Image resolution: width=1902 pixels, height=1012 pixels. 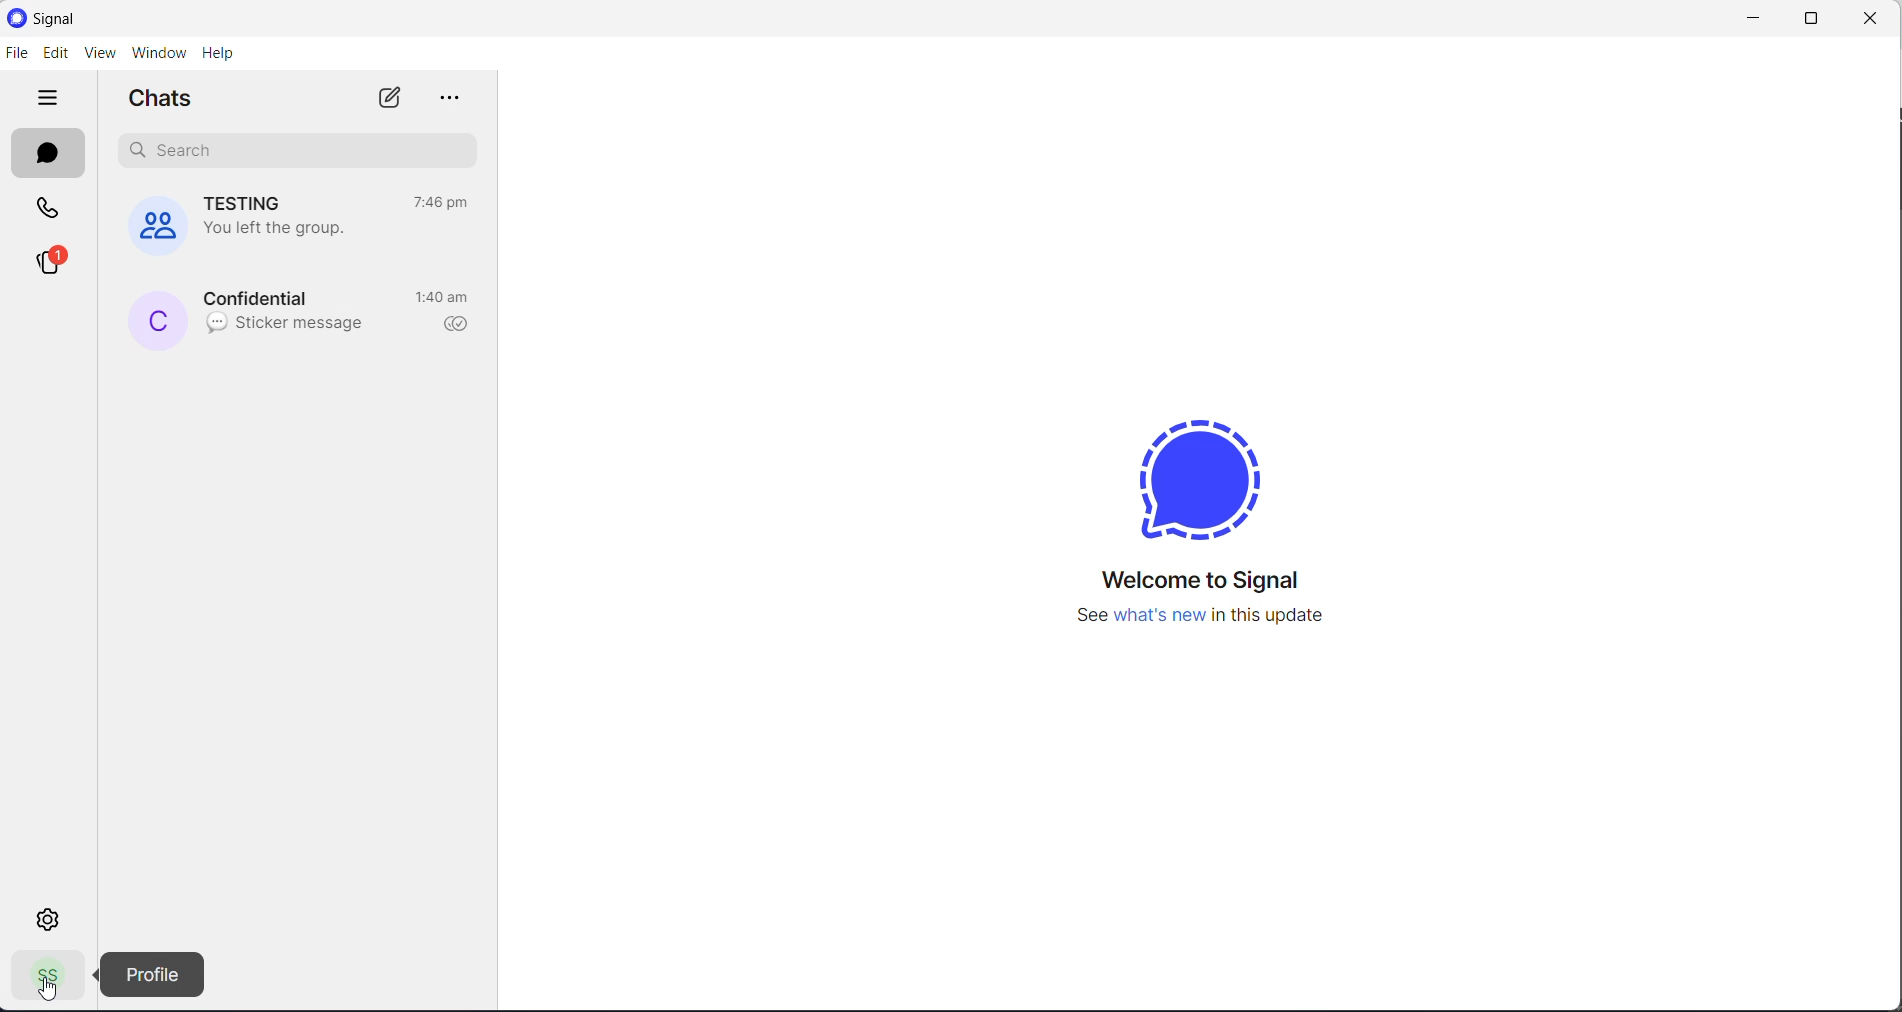 I want to click on more options, so click(x=446, y=99).